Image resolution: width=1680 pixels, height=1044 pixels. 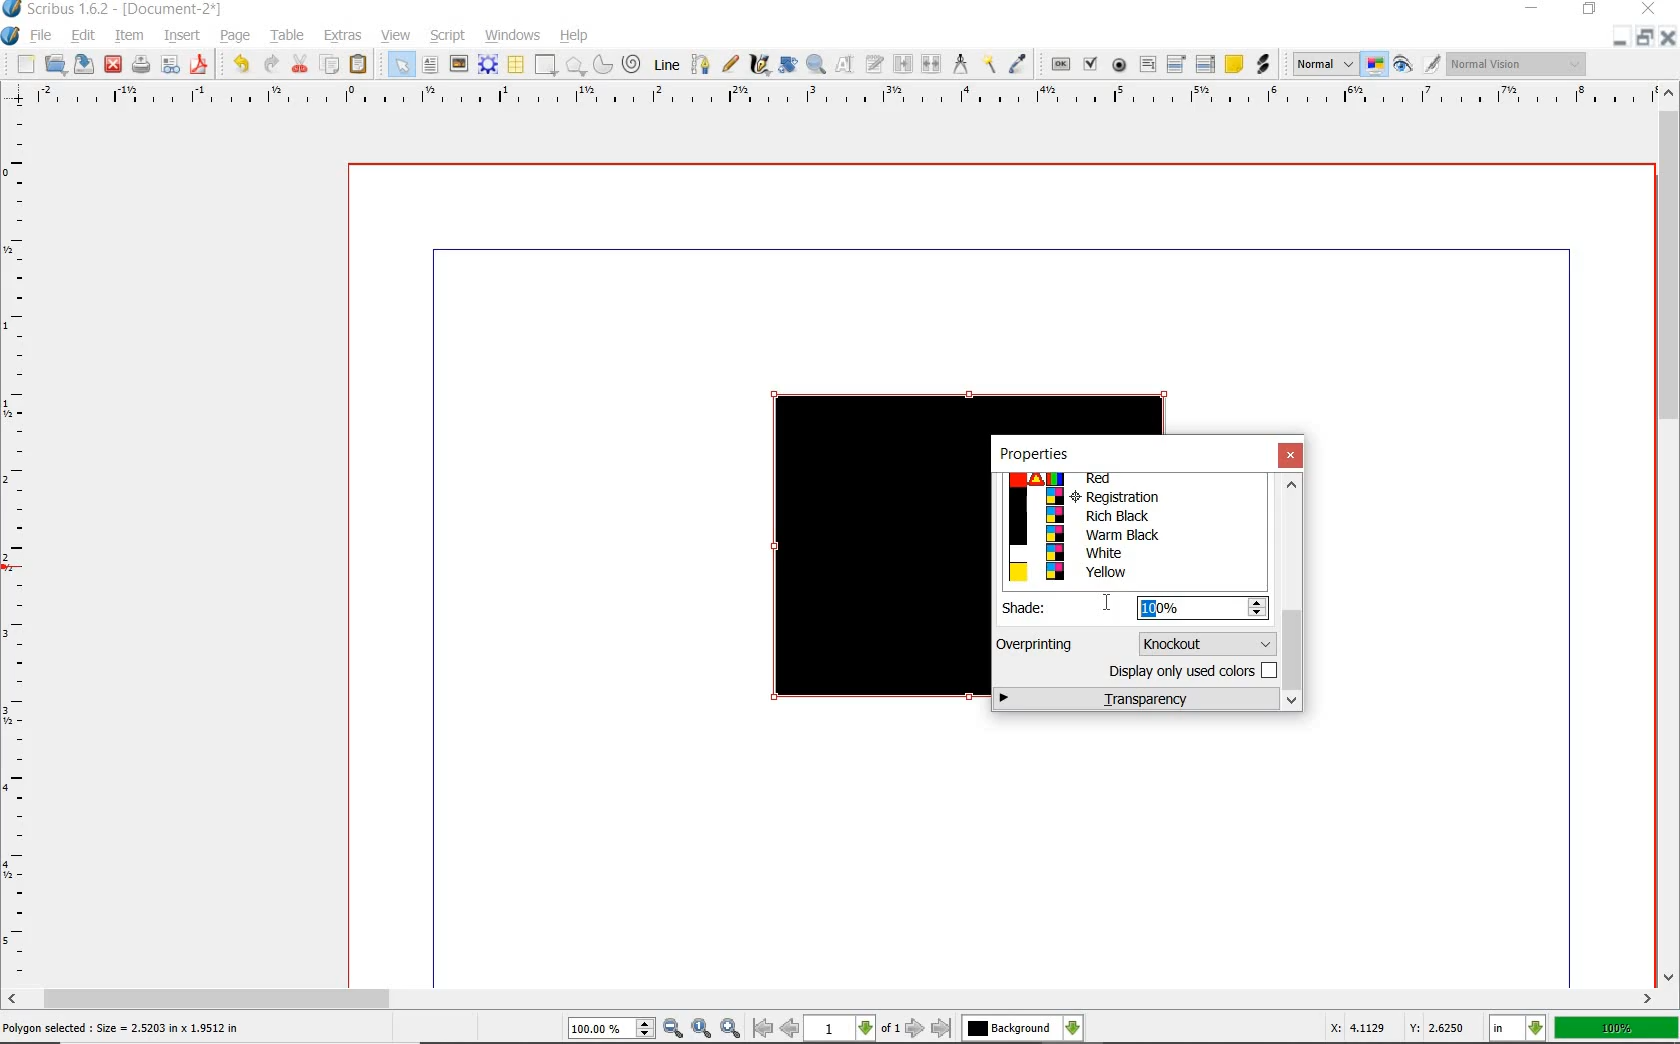 I want to click on link text frames, so click(x=901, y=66).